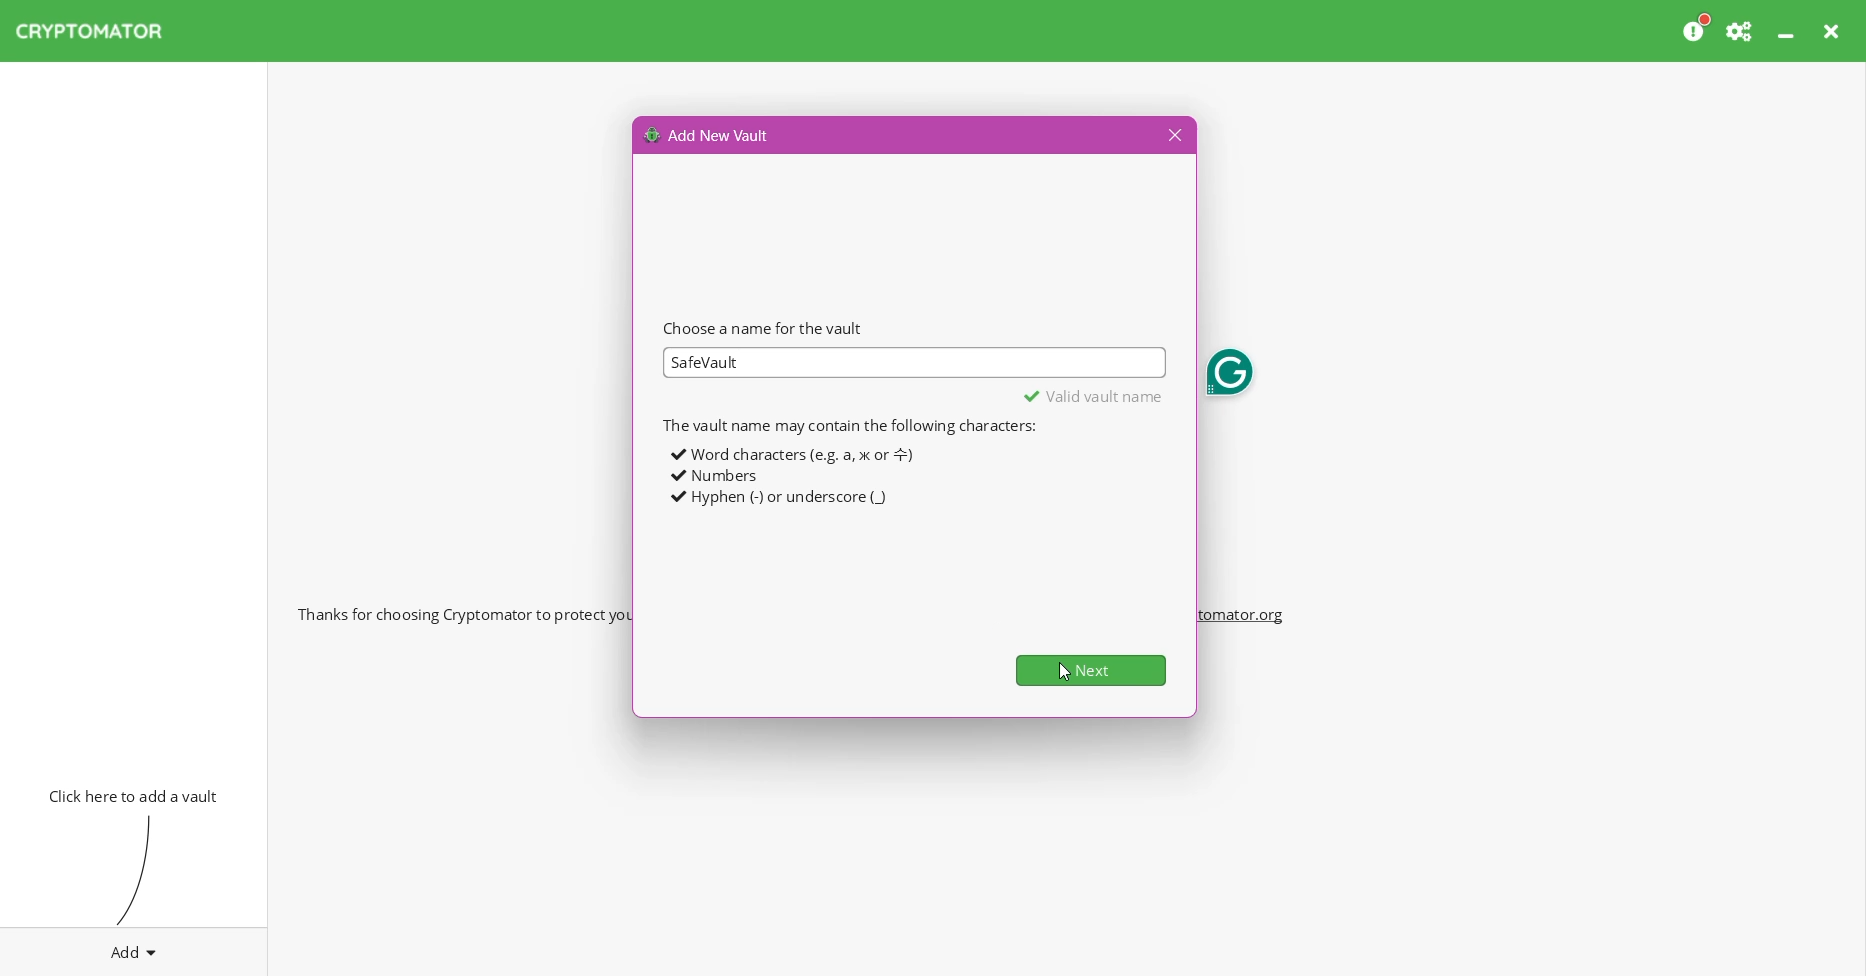 The width and height of the screenshot is (1866, 976). I want to click on Word characters (e.g. a, x or y), so click(790, 454).